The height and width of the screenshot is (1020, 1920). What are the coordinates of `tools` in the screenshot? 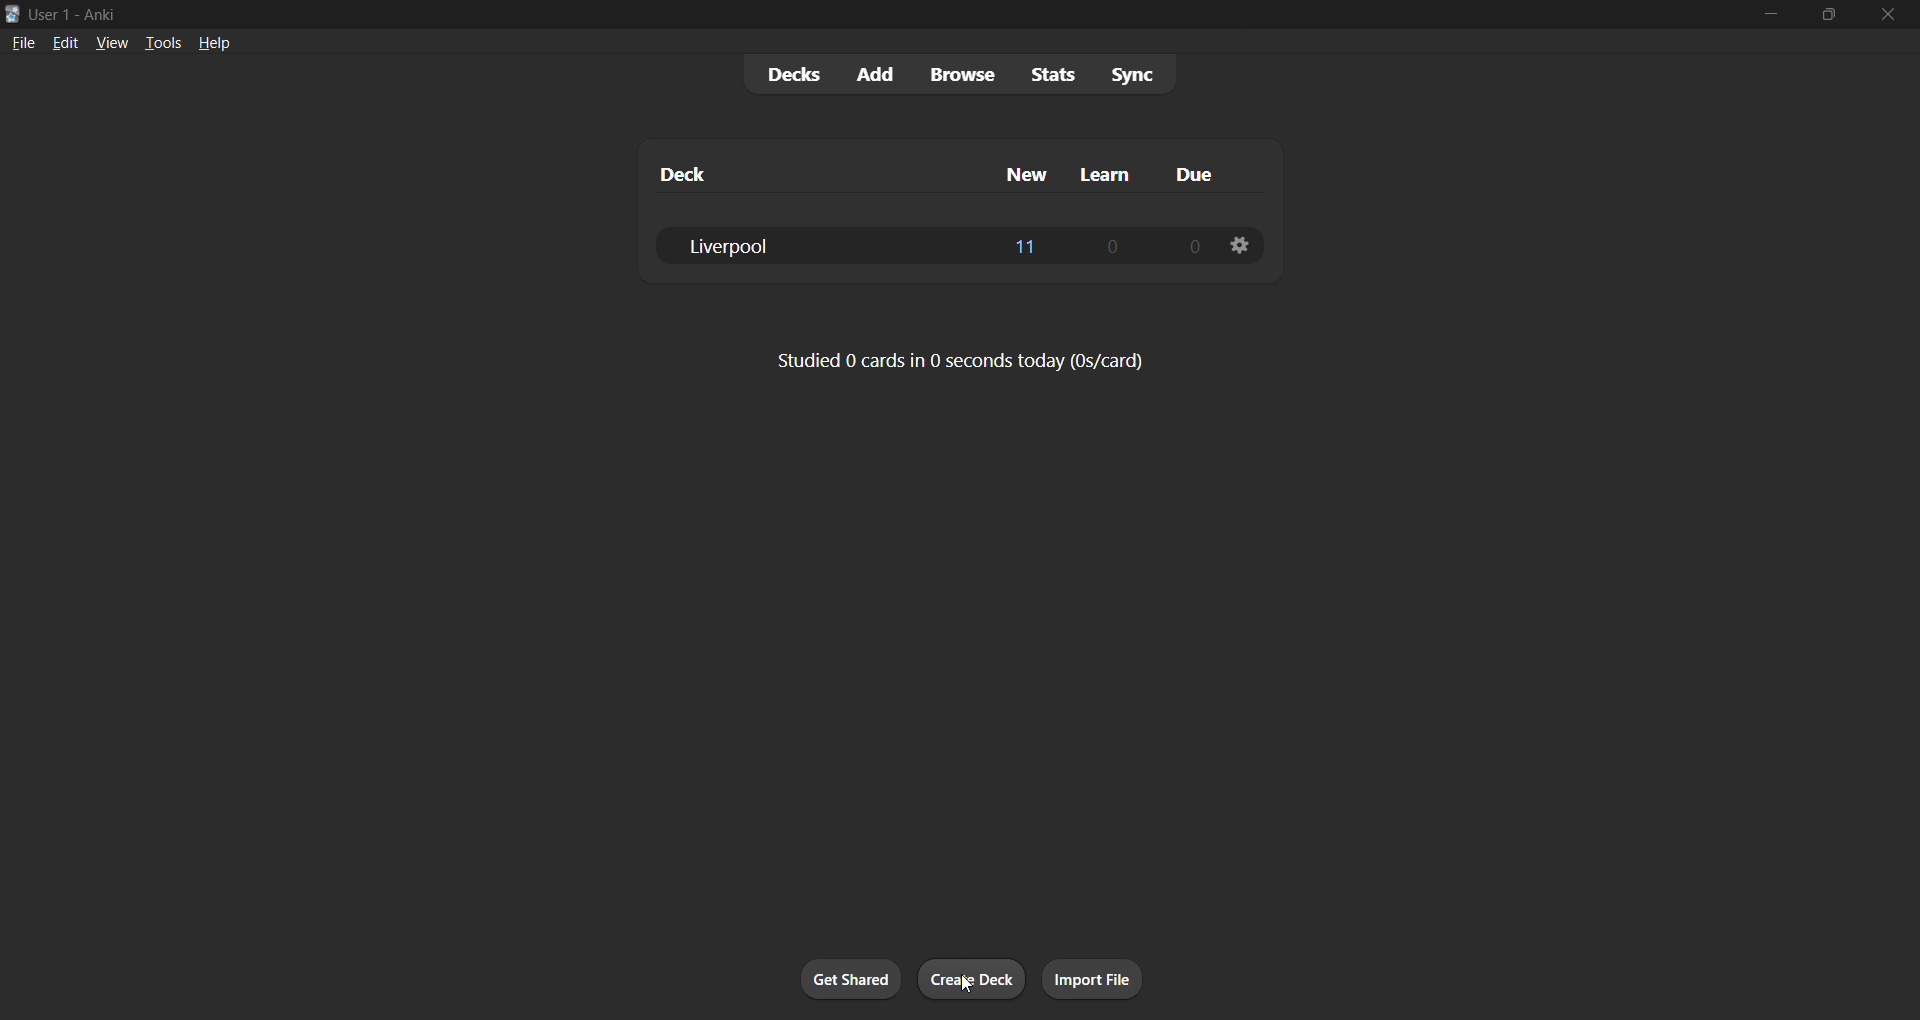 It's located at (163, 44).